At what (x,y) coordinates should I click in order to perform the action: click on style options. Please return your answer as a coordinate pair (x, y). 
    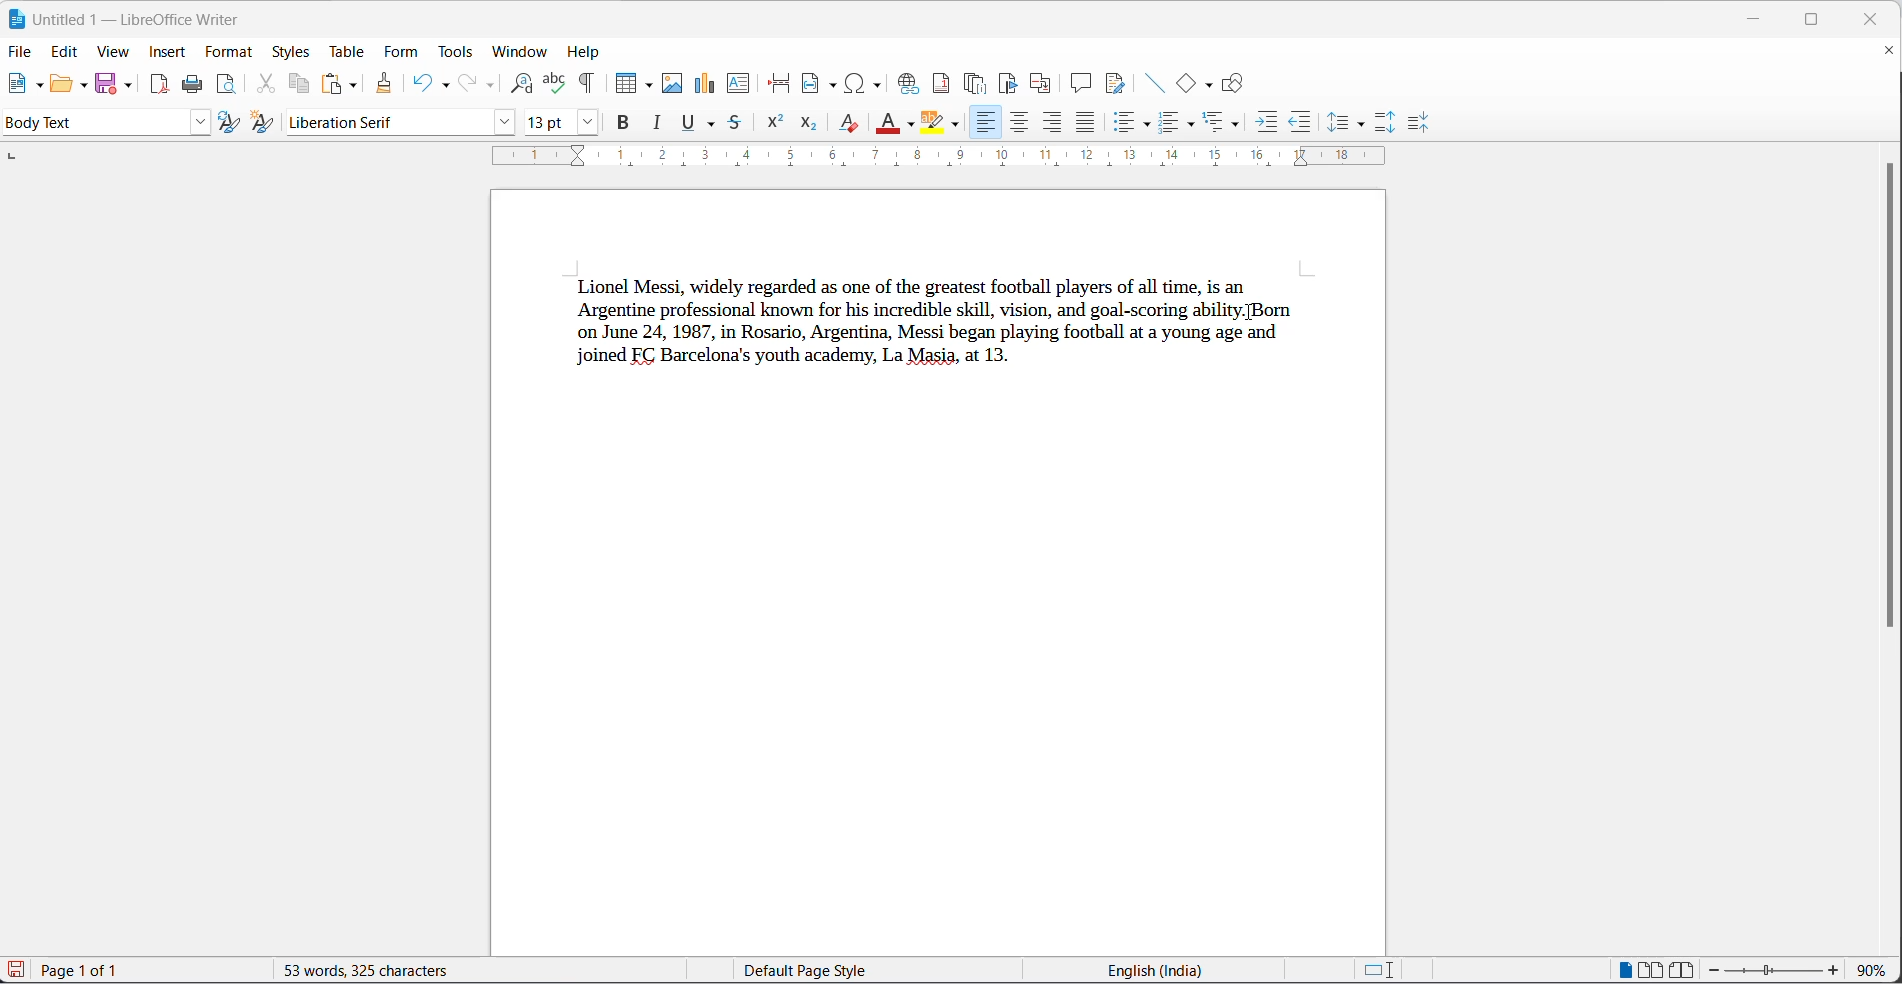
    Looking at the image, I should click on (91, 124).